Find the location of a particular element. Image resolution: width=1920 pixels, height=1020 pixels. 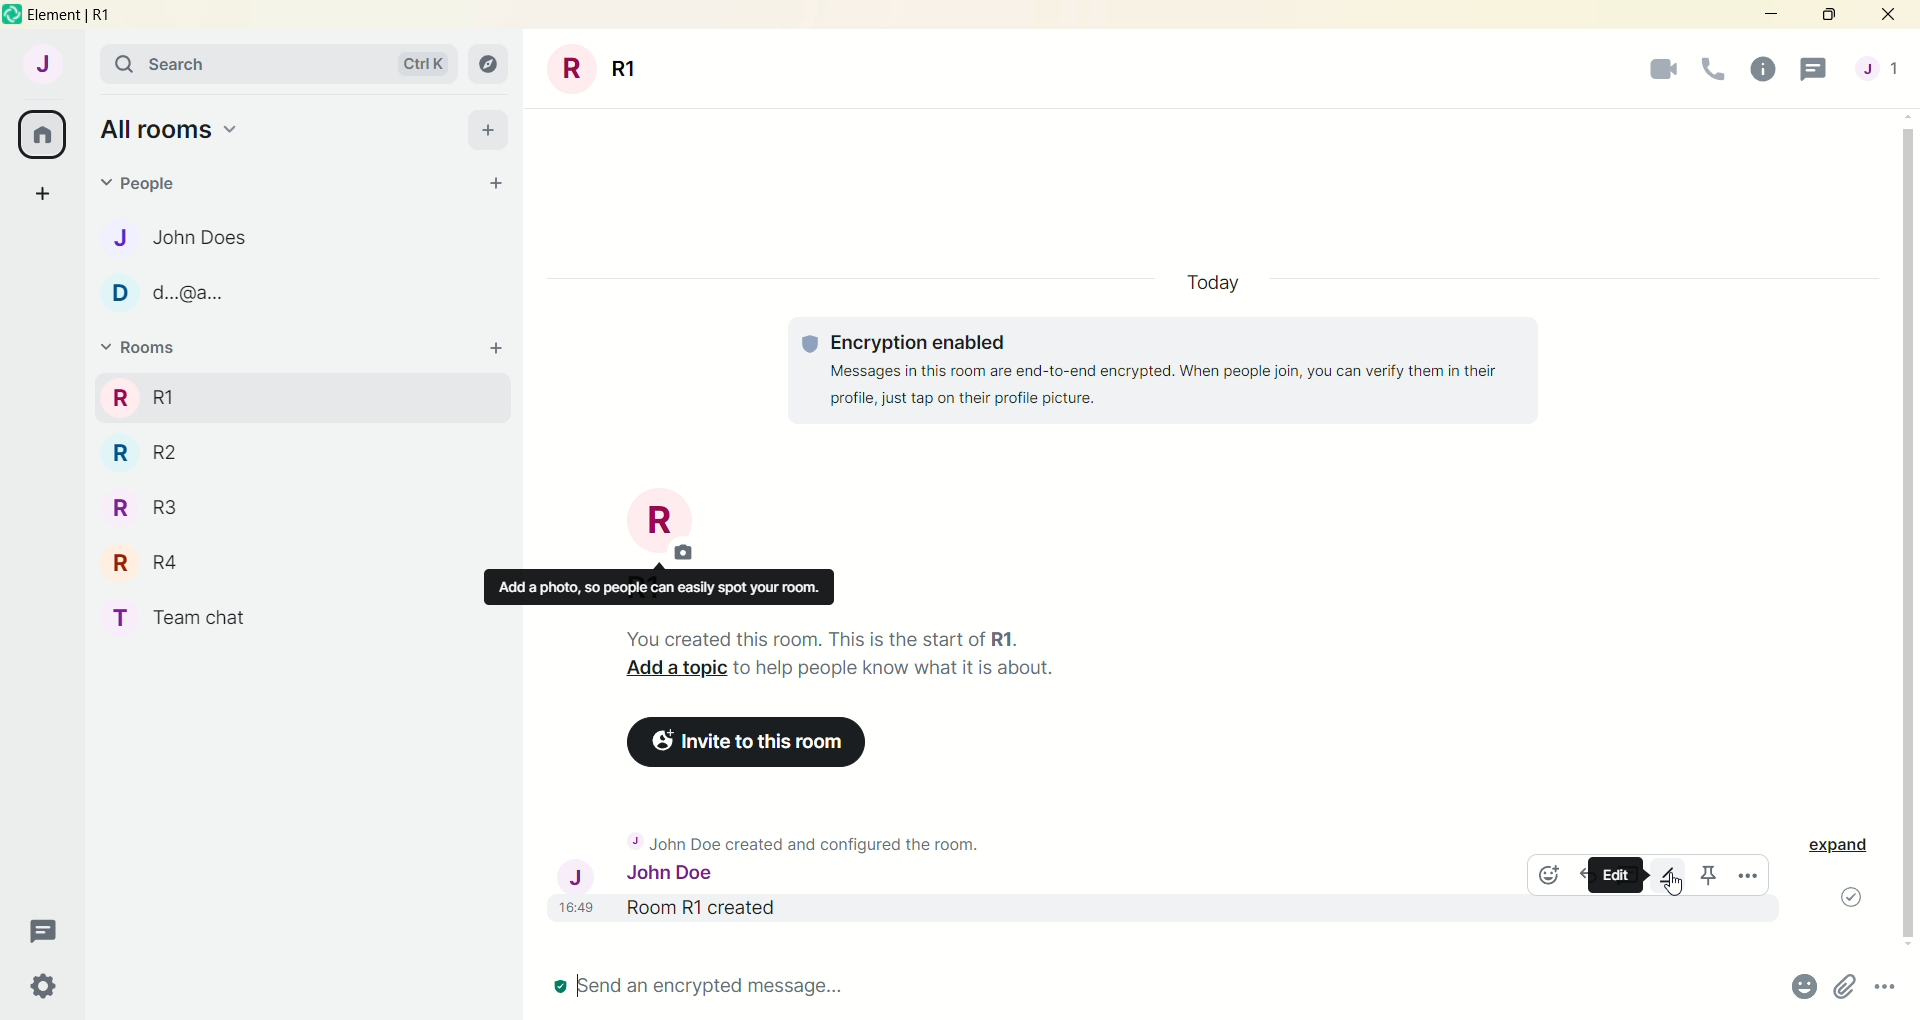

to help people know what is about. is located at coordinates (904, 670).